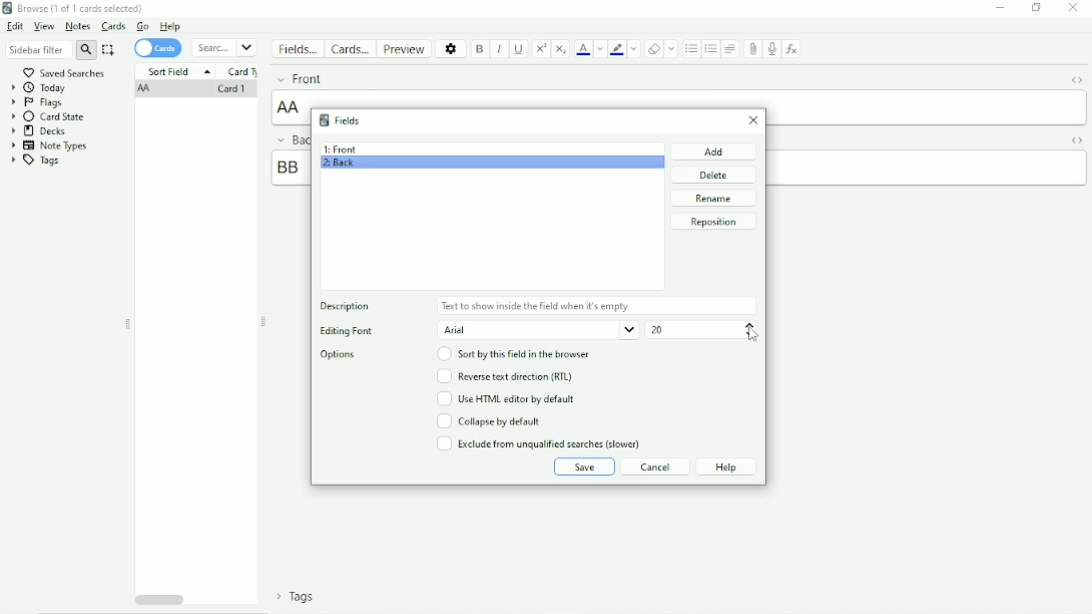  I want to click on Search, so click(224, 48).